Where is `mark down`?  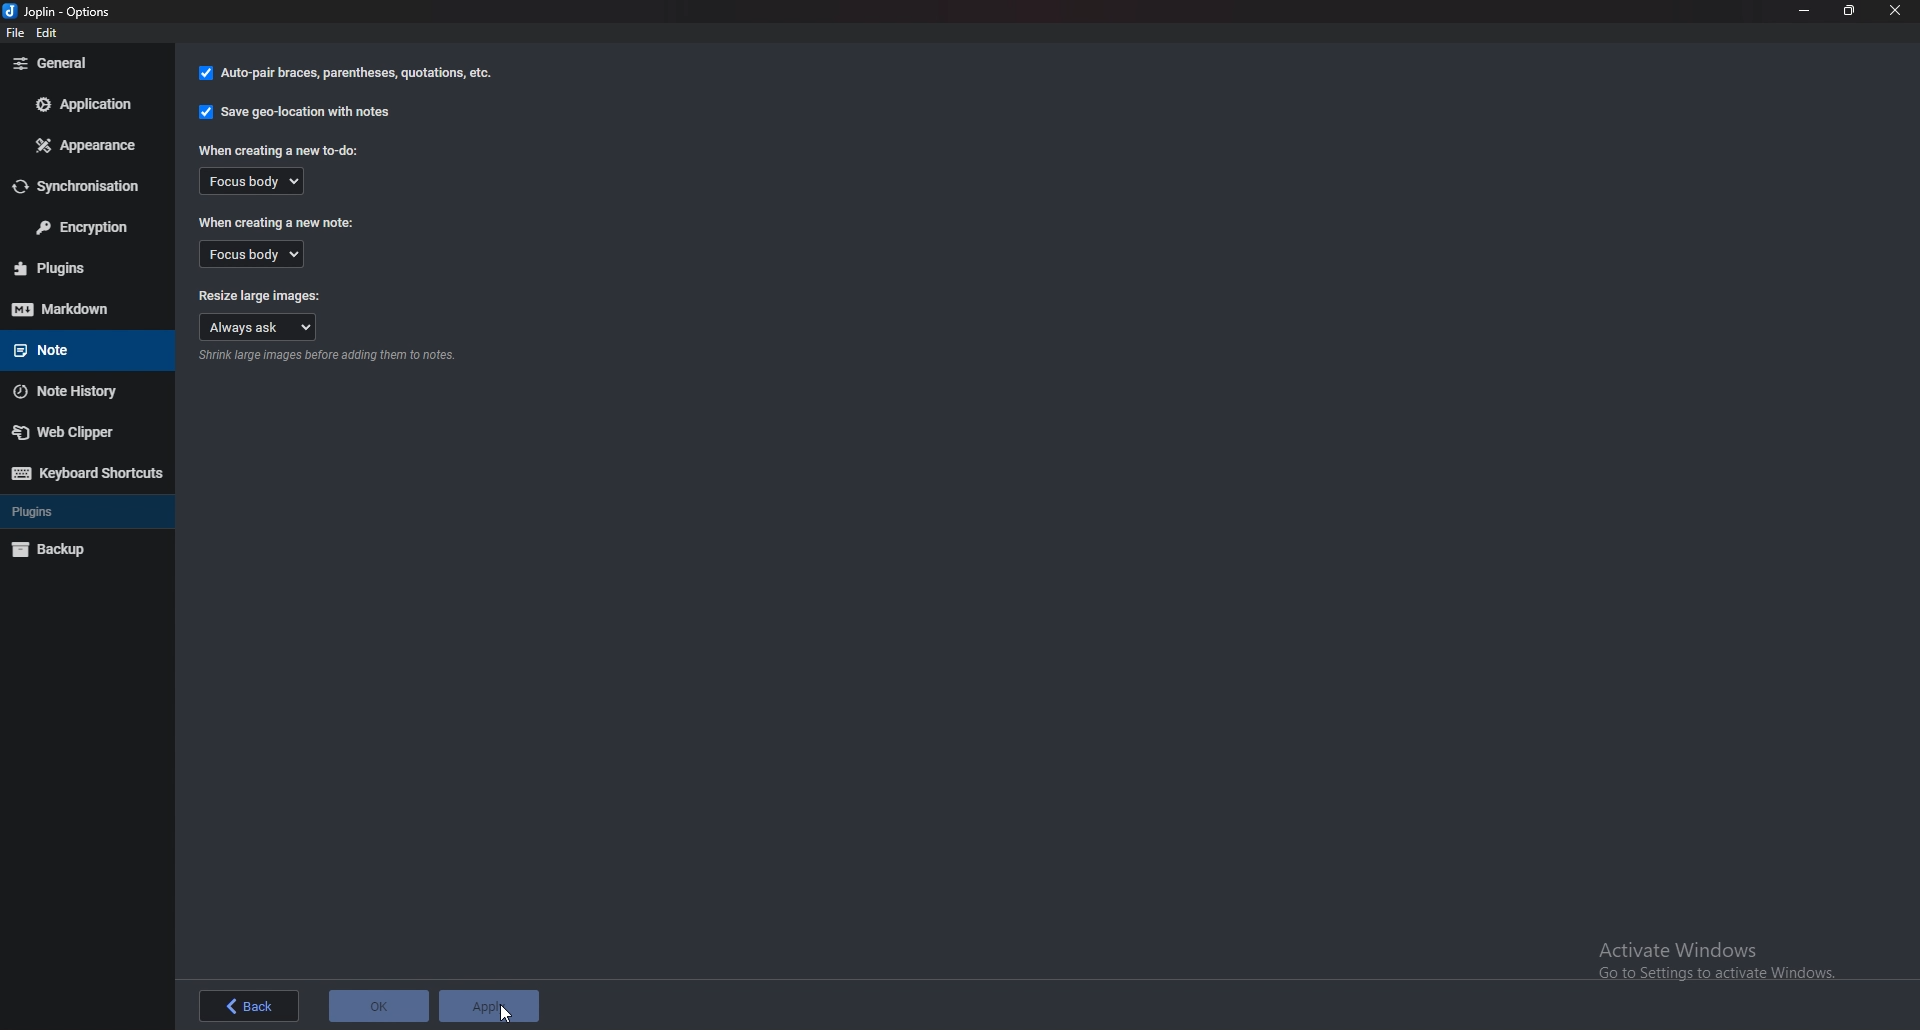
mark down is located at coordinates (82, 309).